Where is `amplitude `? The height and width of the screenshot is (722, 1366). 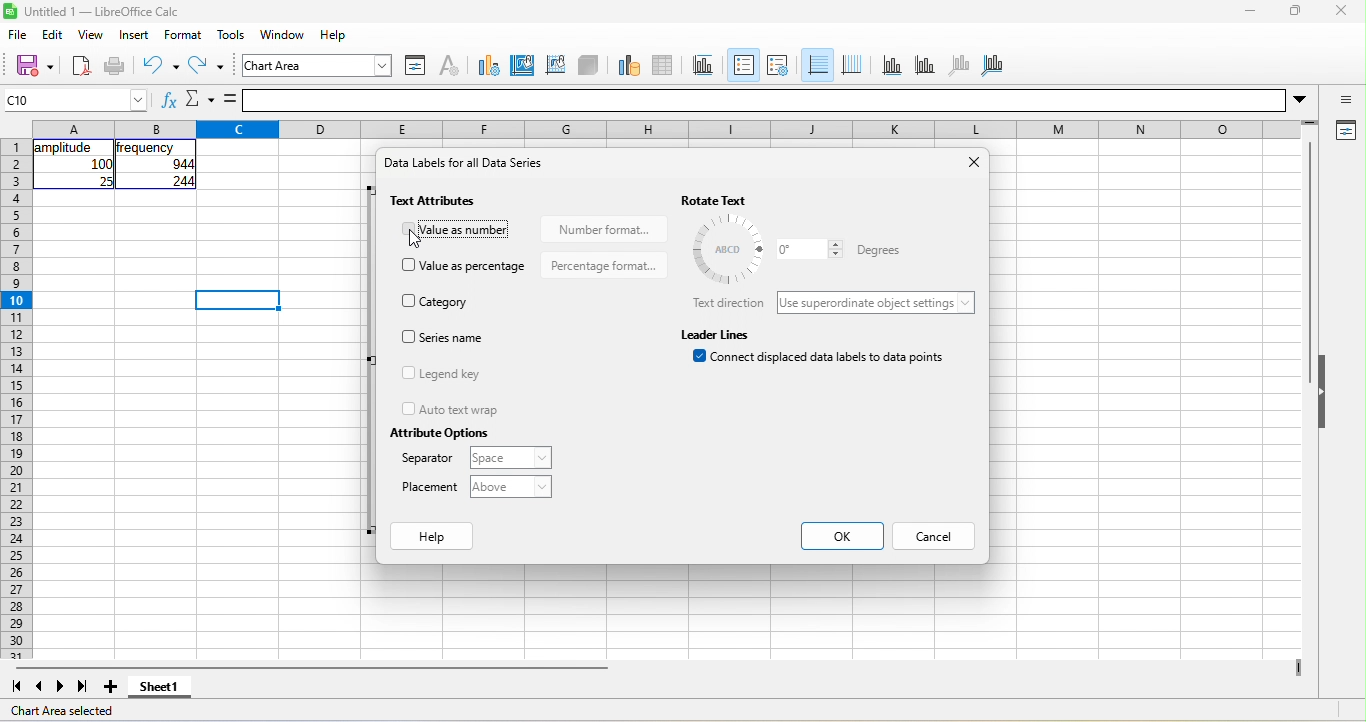
amplitude  is located at coordinates (65, 148).